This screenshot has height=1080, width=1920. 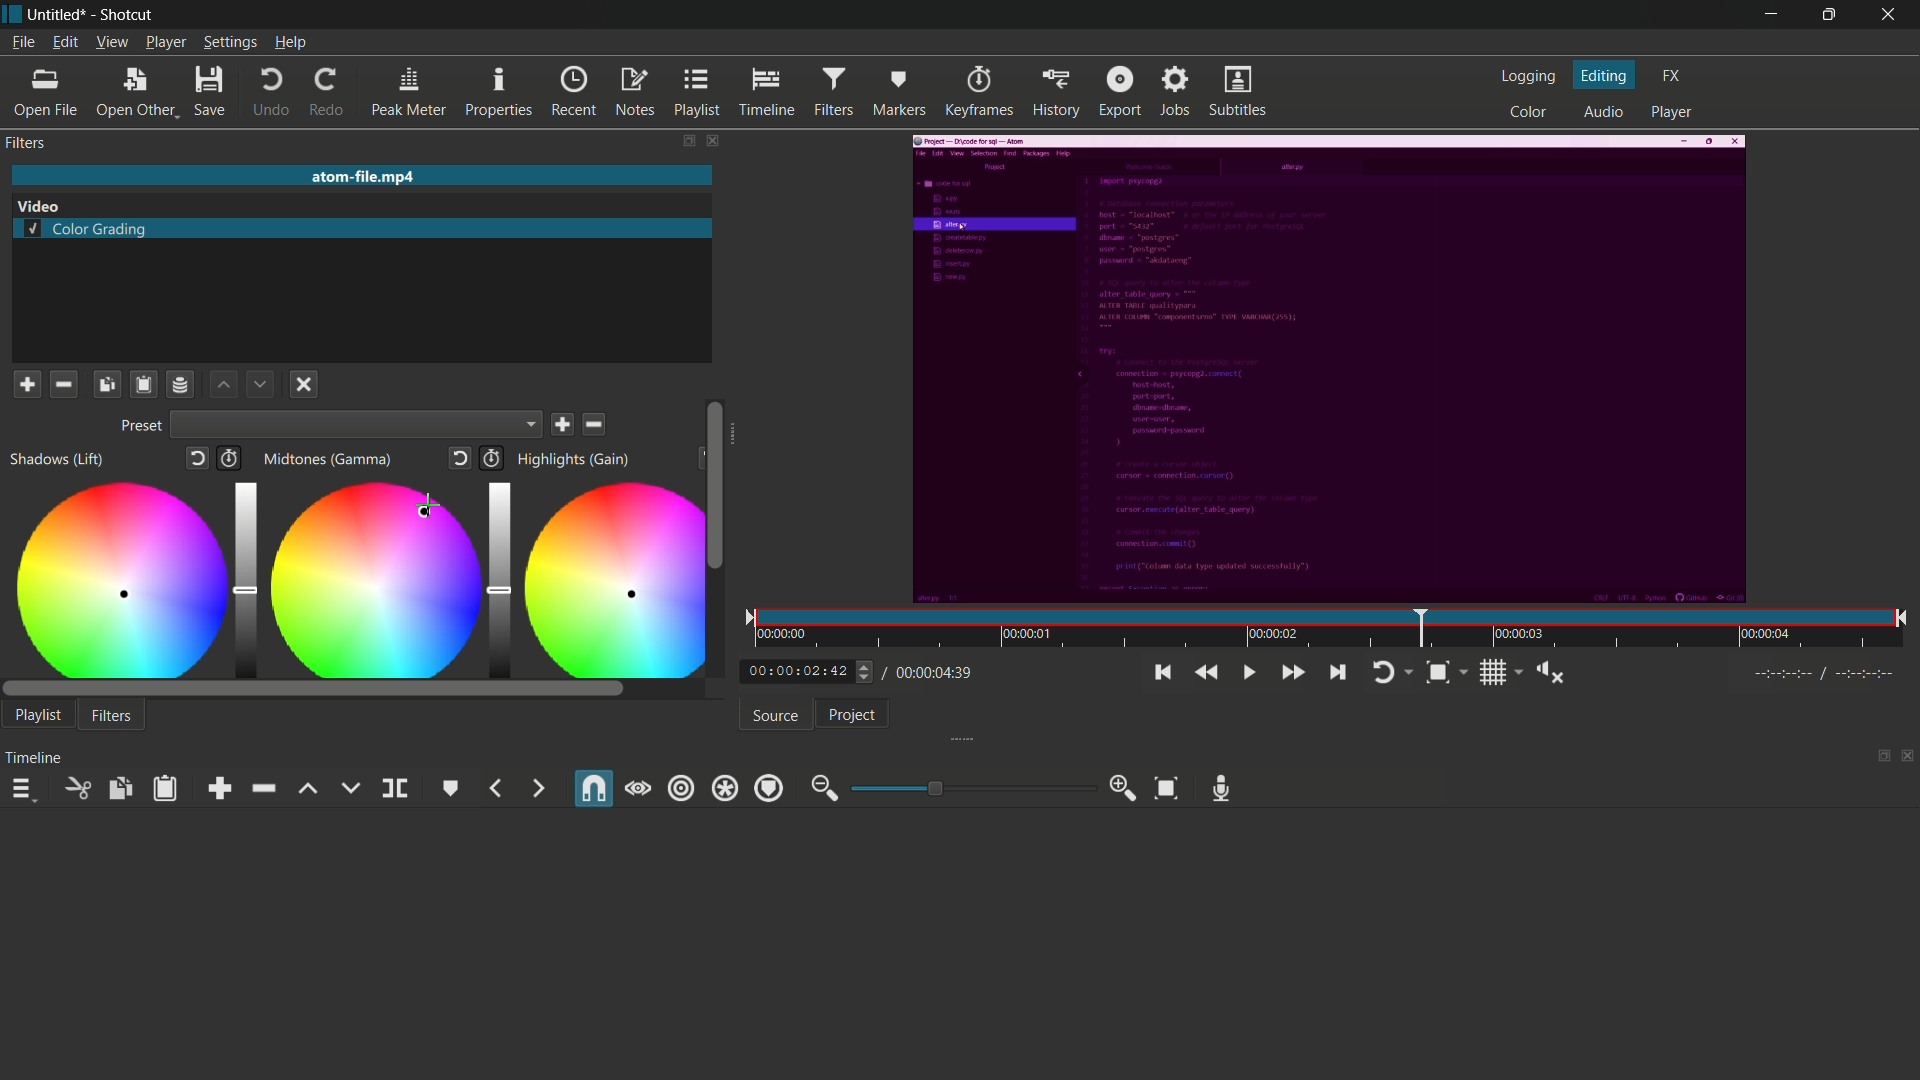 What do you see at coordinates (25, 791) in the screenshot?
I see `timeline menu` at bounding box center [25, 791].